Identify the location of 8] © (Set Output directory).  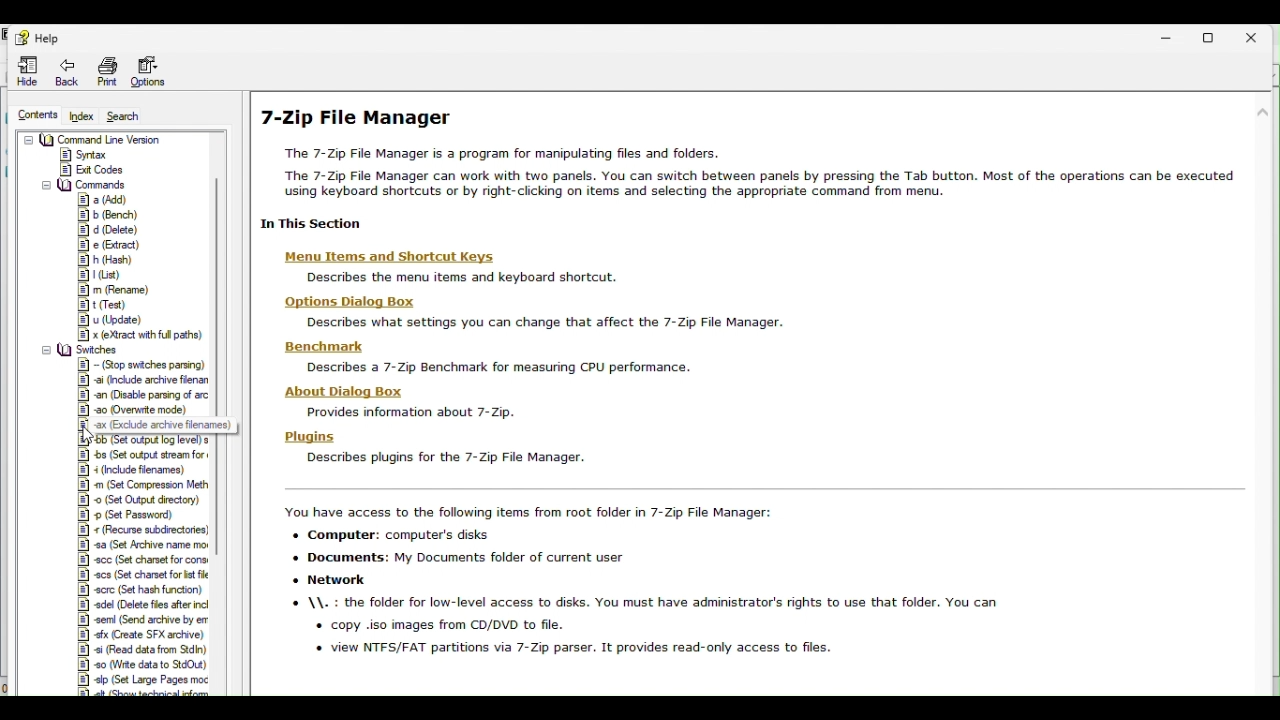
(142, 500).